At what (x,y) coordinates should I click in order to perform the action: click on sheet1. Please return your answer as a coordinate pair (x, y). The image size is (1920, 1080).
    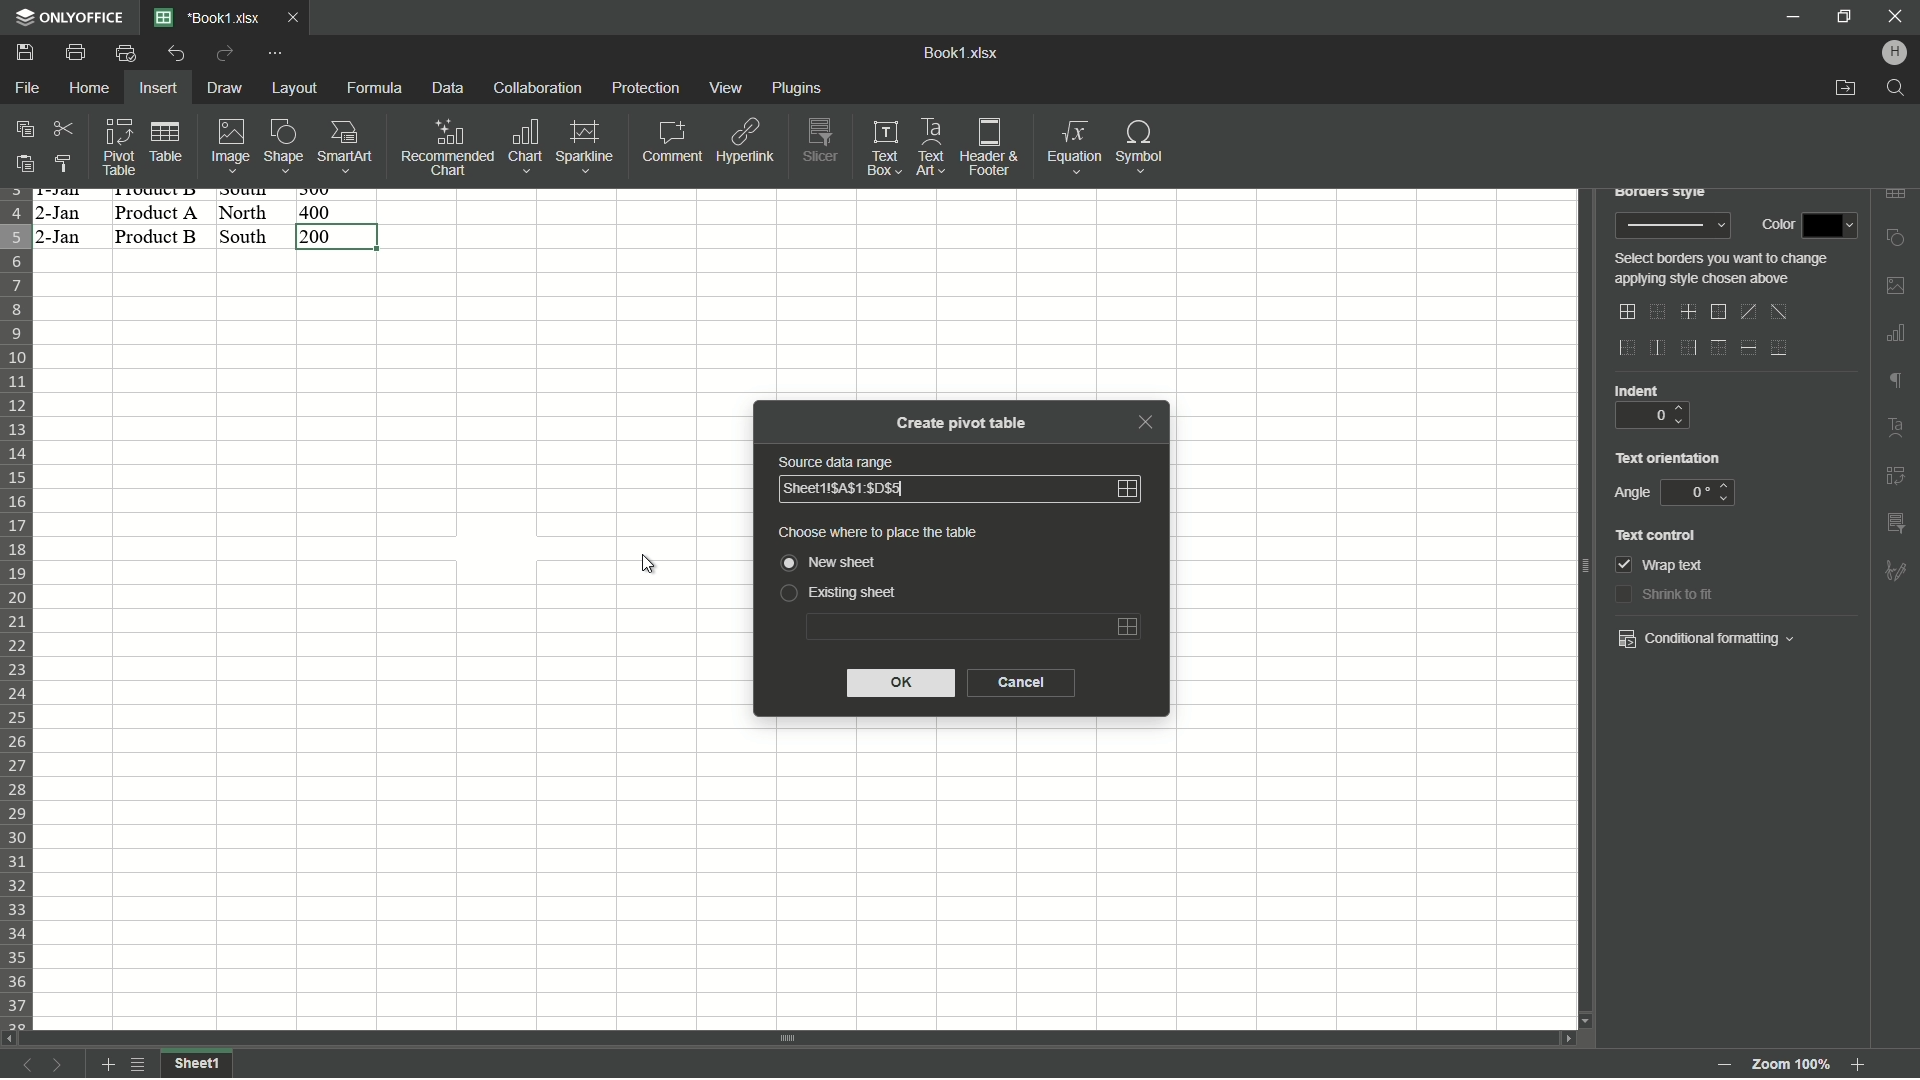
    Looking at the image, I should click on (199, 1064).